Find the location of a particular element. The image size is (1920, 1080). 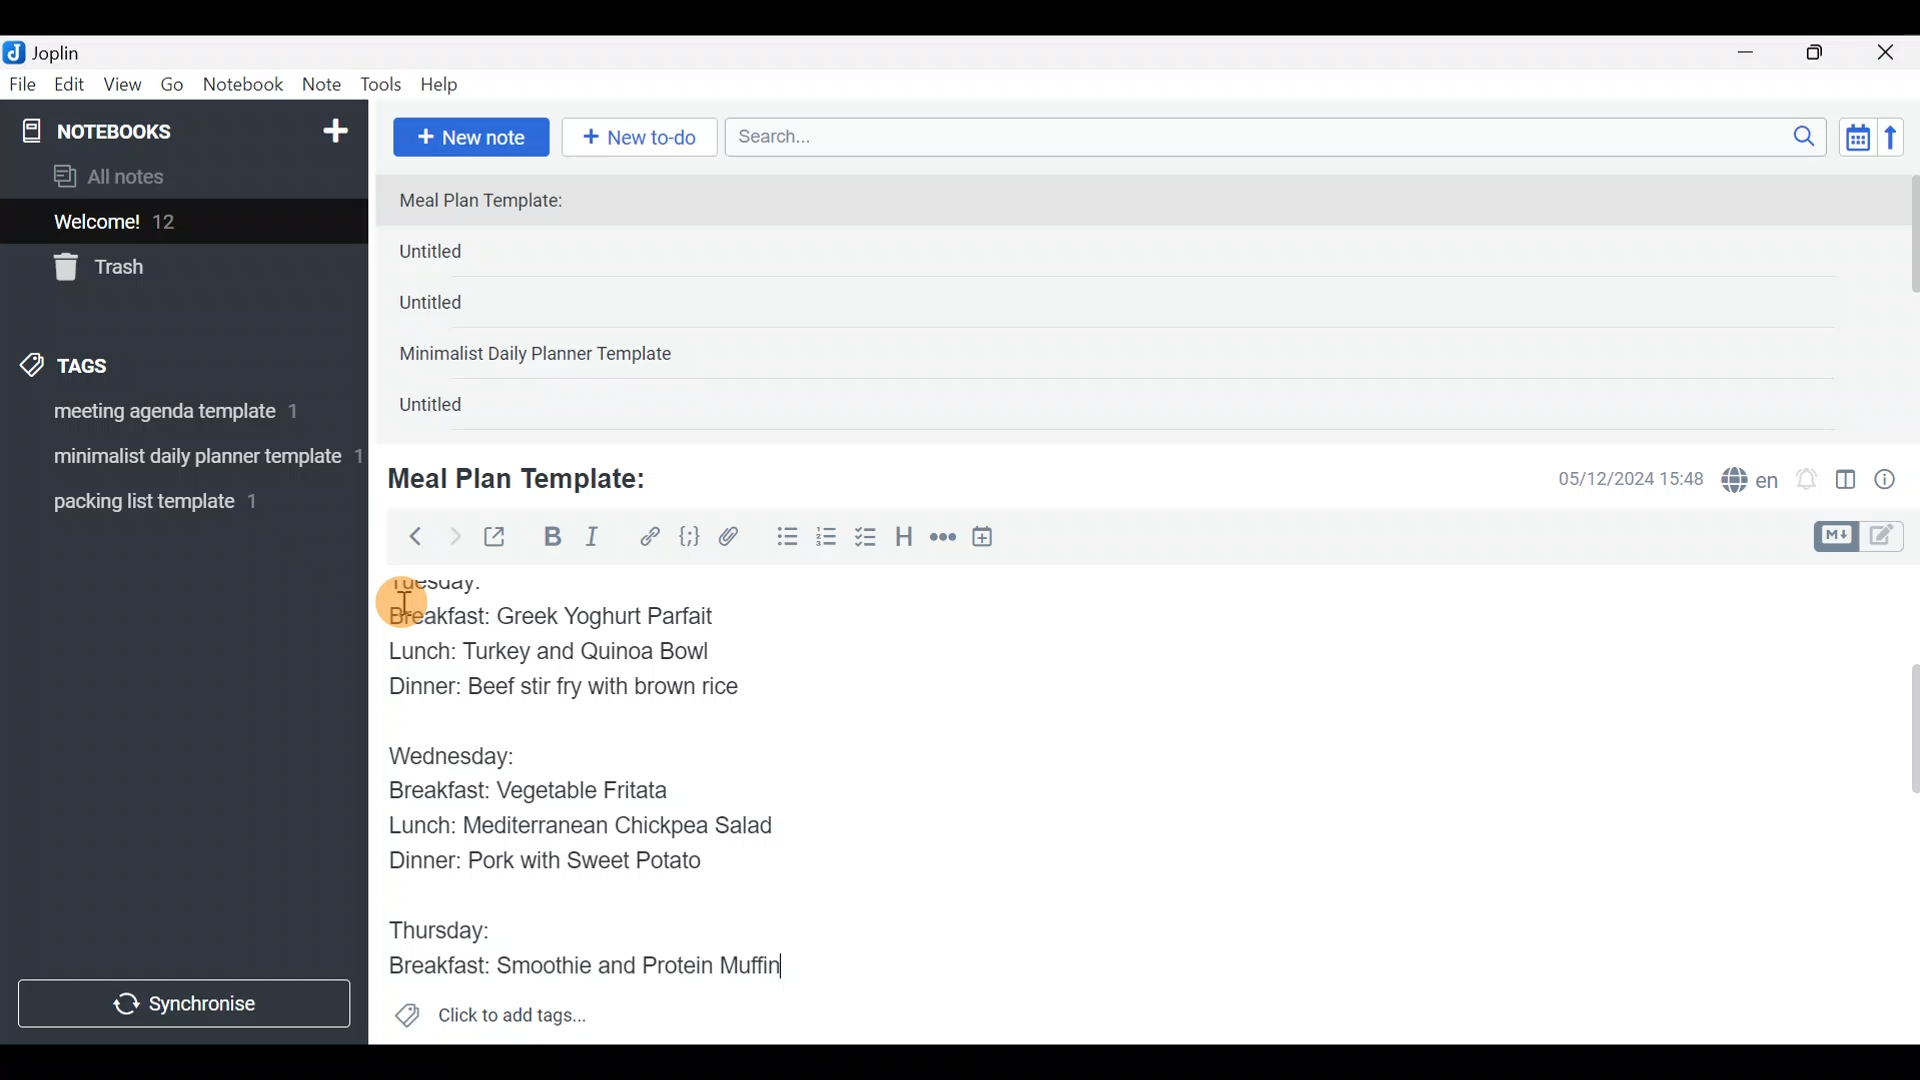

Set alarm is located at coordinates (1808, 481).